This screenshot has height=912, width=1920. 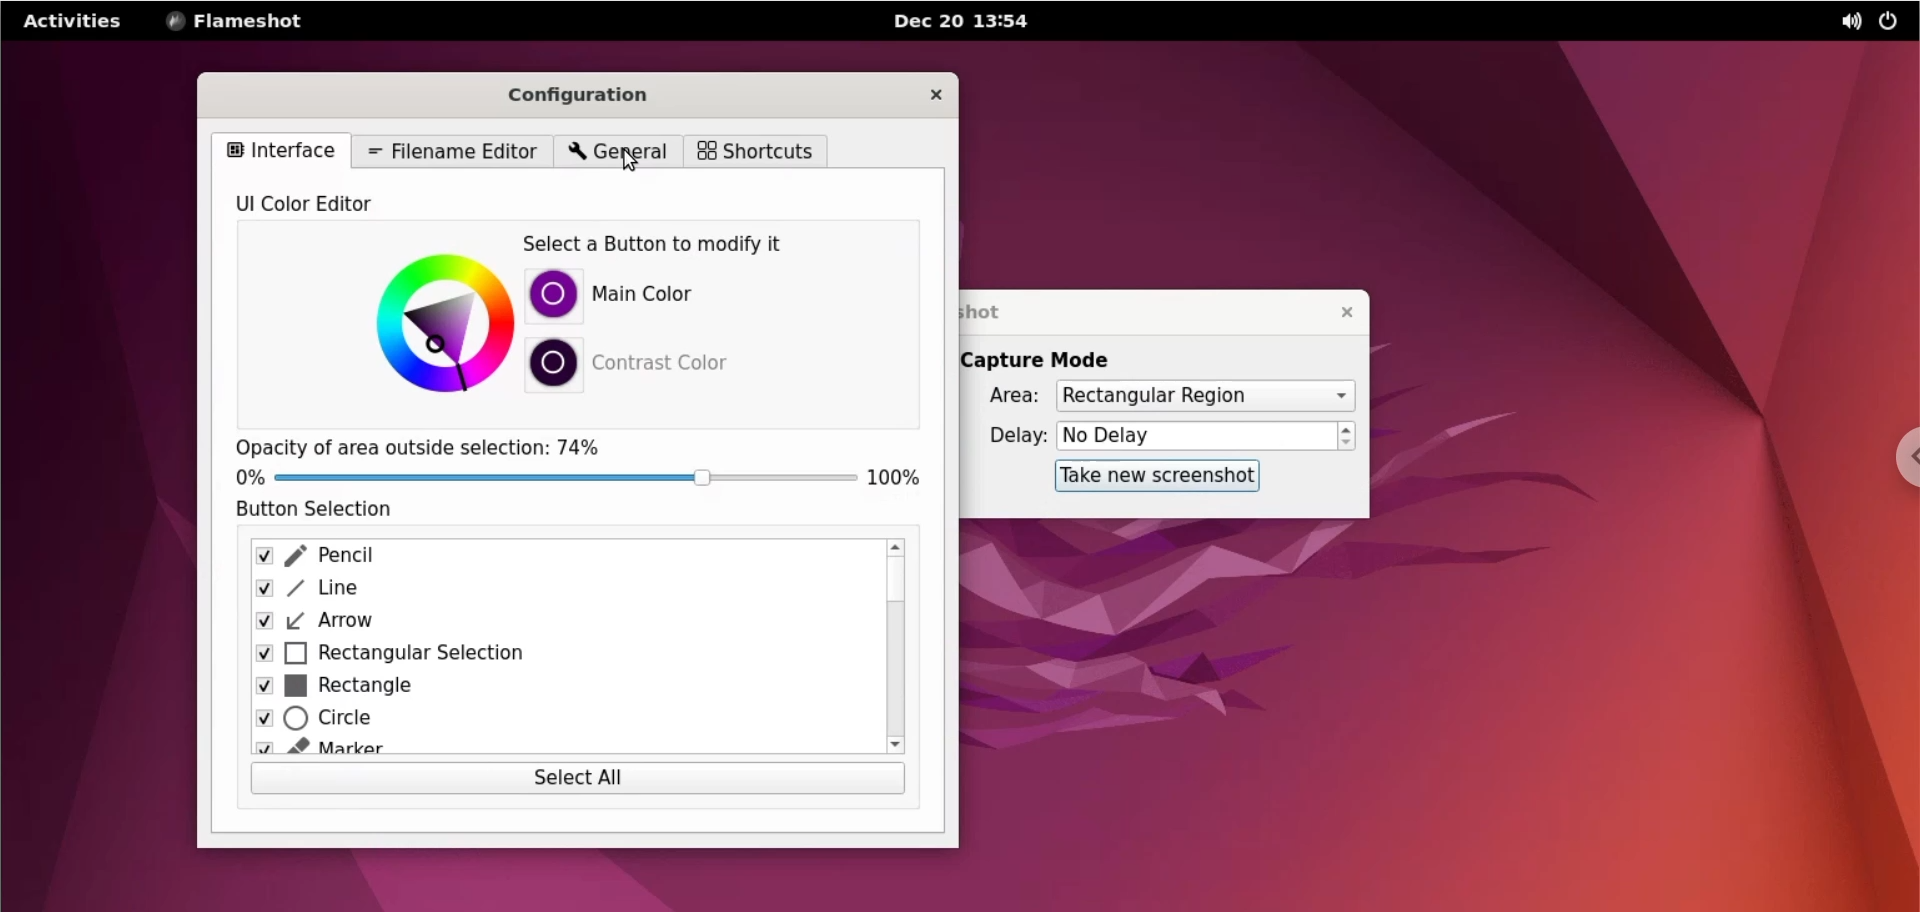 What do you see at coordinates (561, 556) in the screenshot?
I see `pencil checkbox` at bounding box center [561, 556].